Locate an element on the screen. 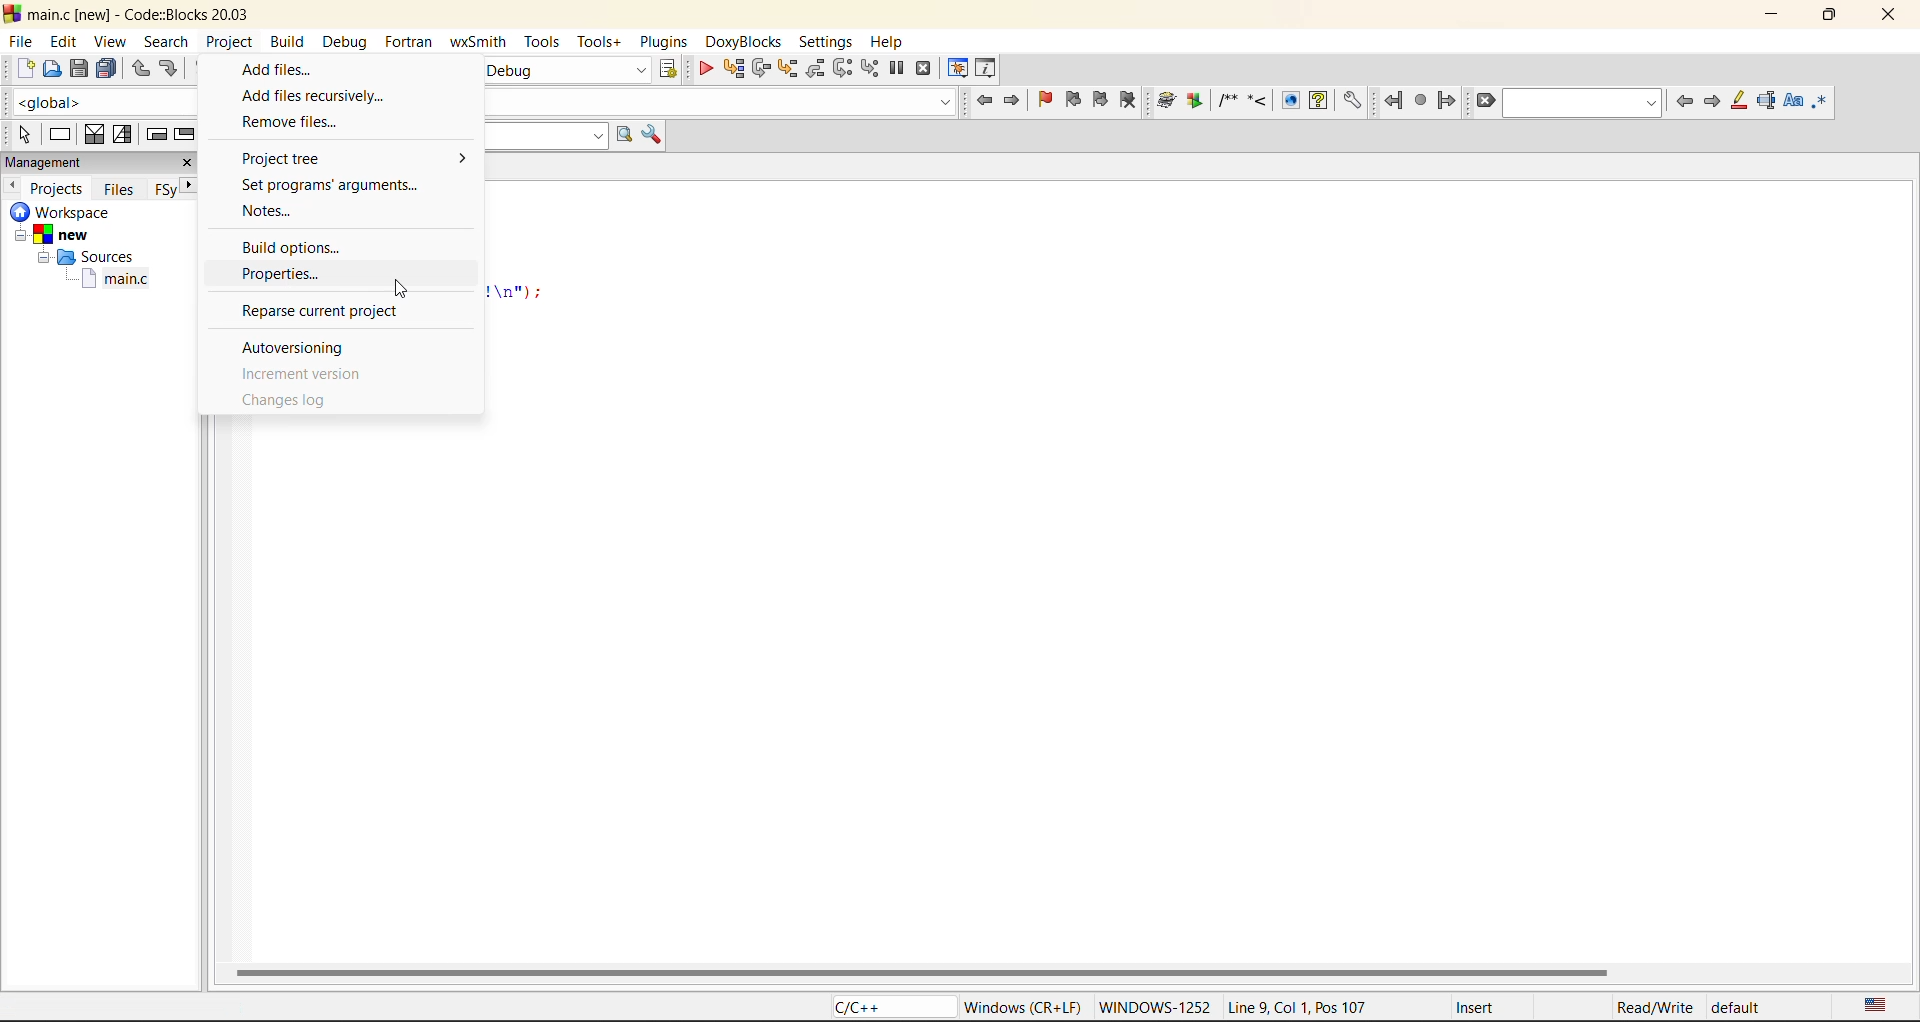  project tree is located at coordinates (355, 157).